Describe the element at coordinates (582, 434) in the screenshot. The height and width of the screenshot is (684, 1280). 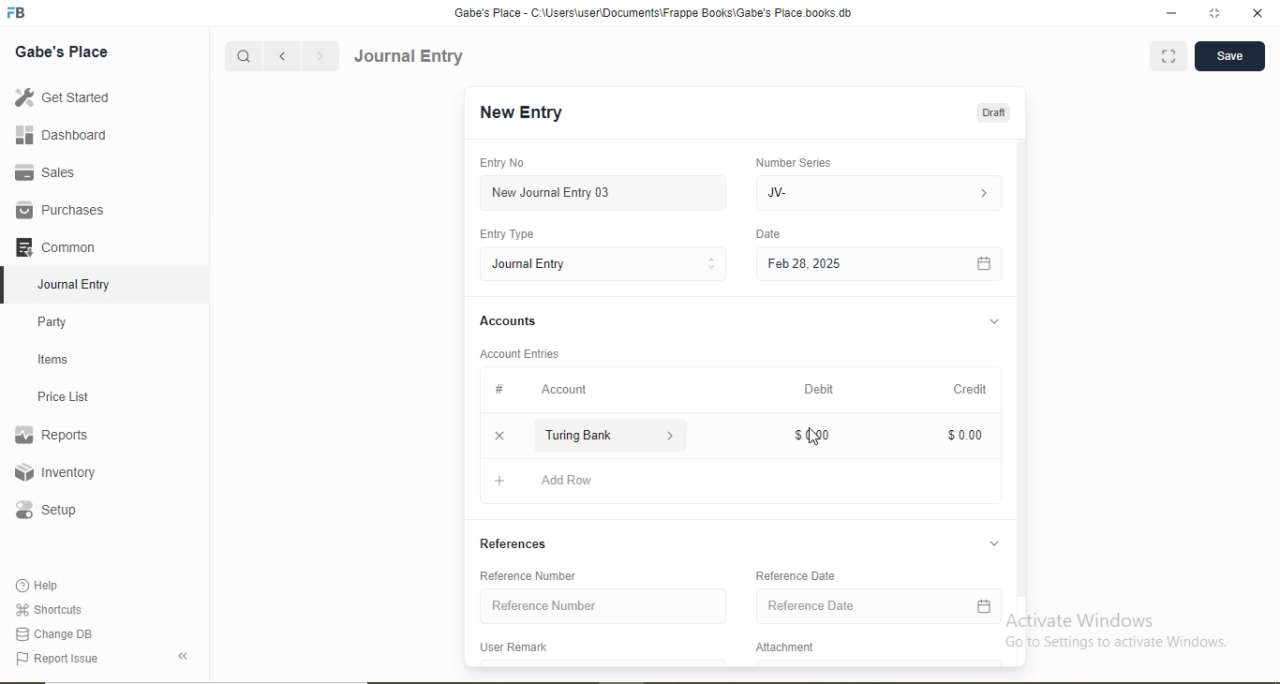
I see `Turing Bank` at that location.